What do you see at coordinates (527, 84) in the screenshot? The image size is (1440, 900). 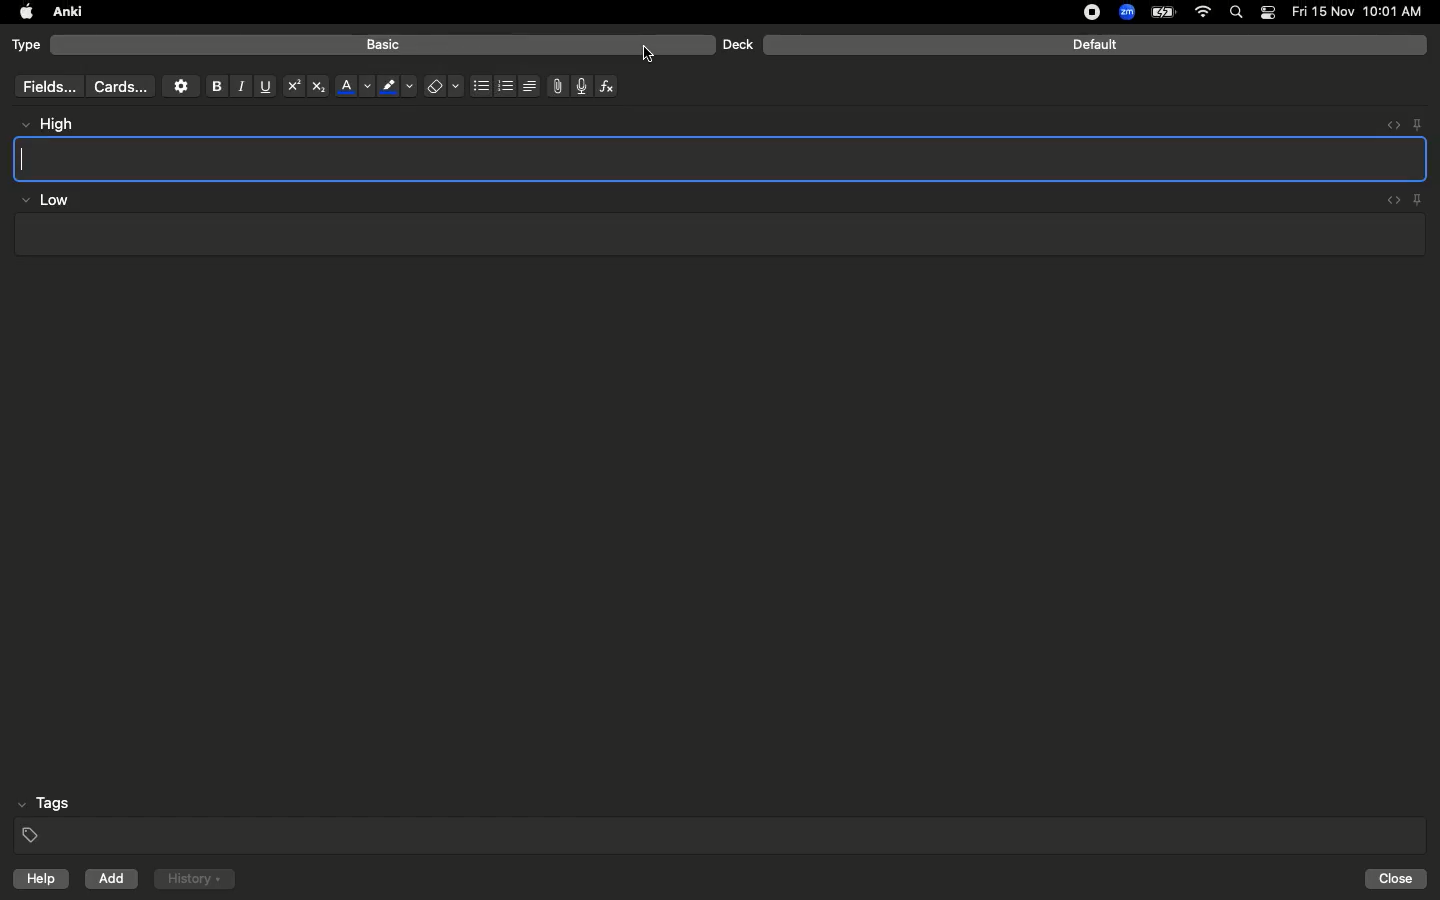 I see `Alignment` at bounding box center [527, 84].